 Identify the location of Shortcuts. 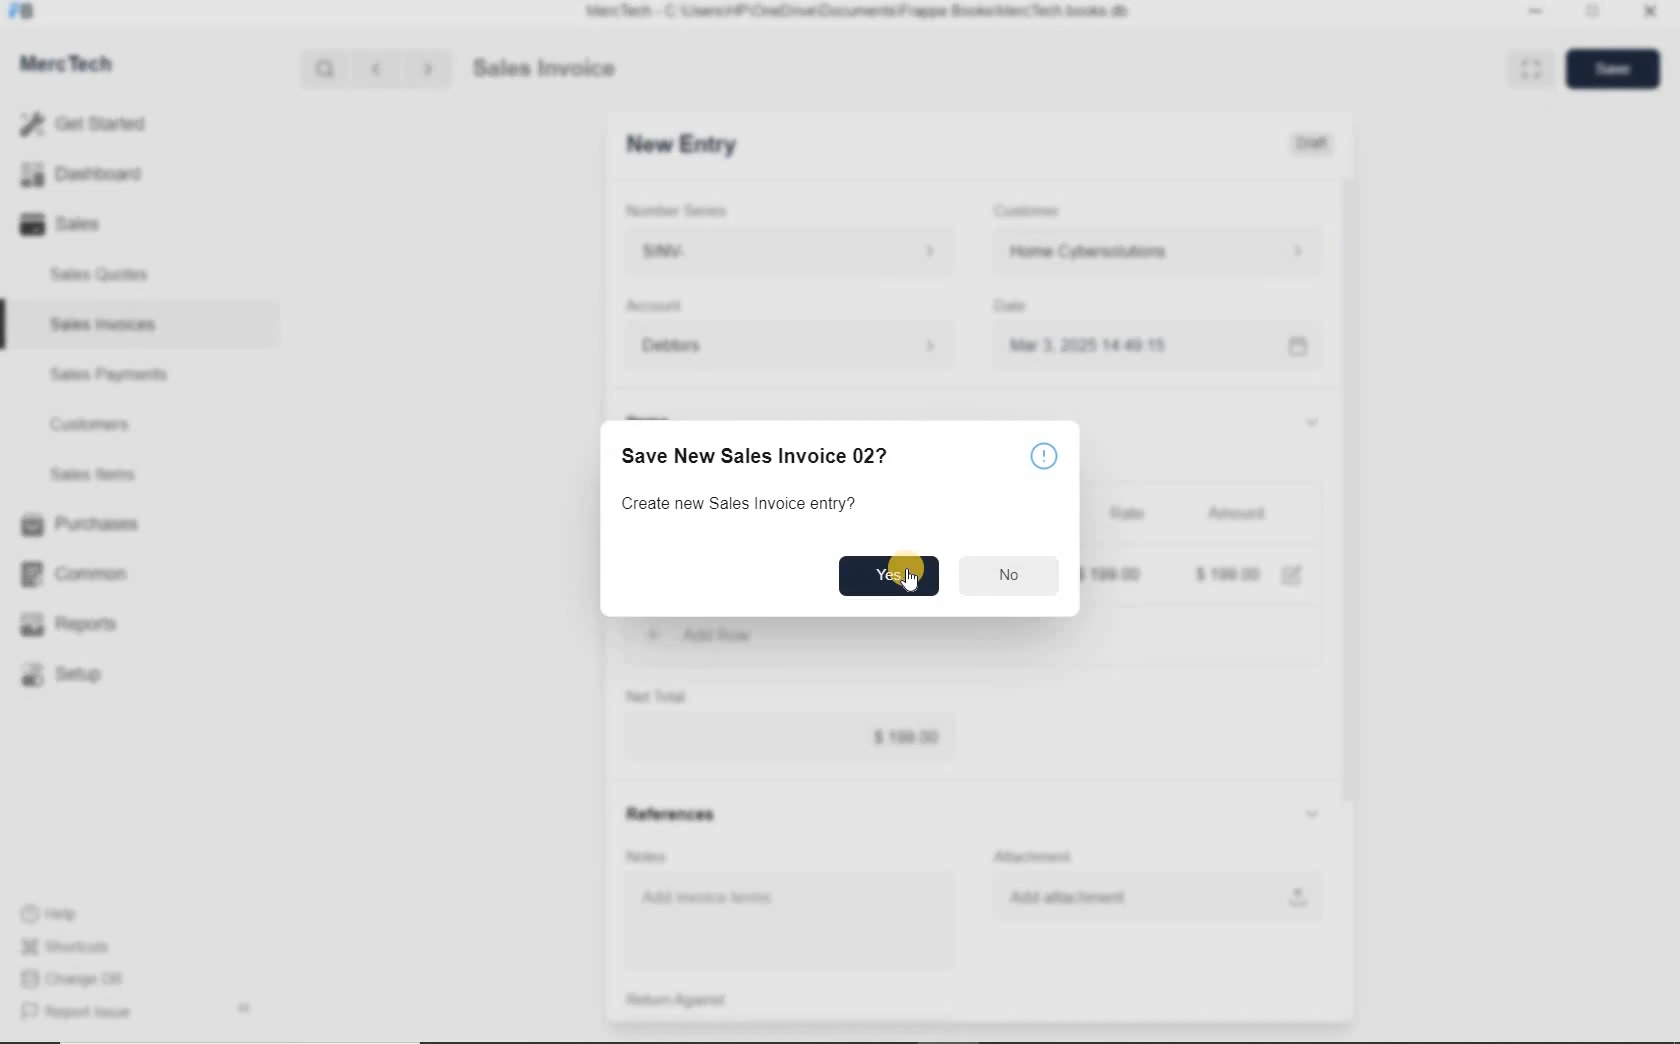
(75, 948).